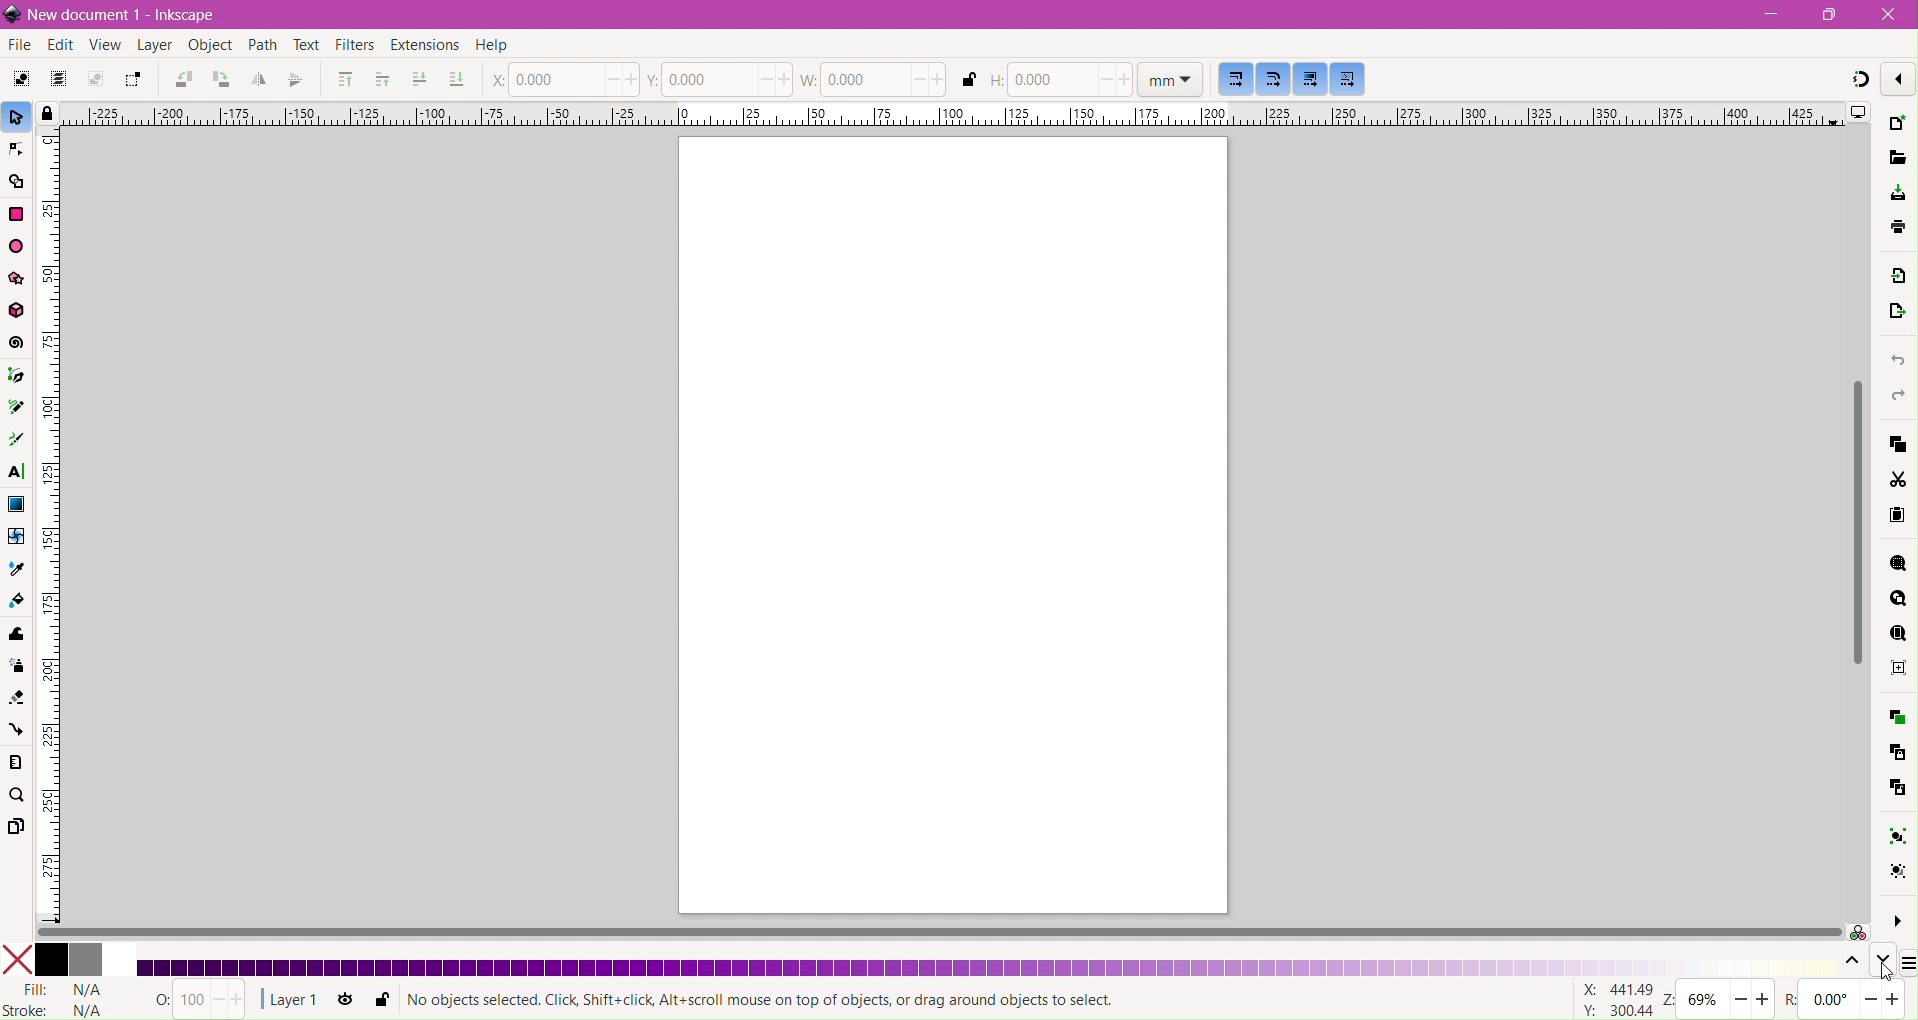  What do you see at coordinates (21, 81) in the screenshot?
I see `Select All` at bounding box center [21, 81].